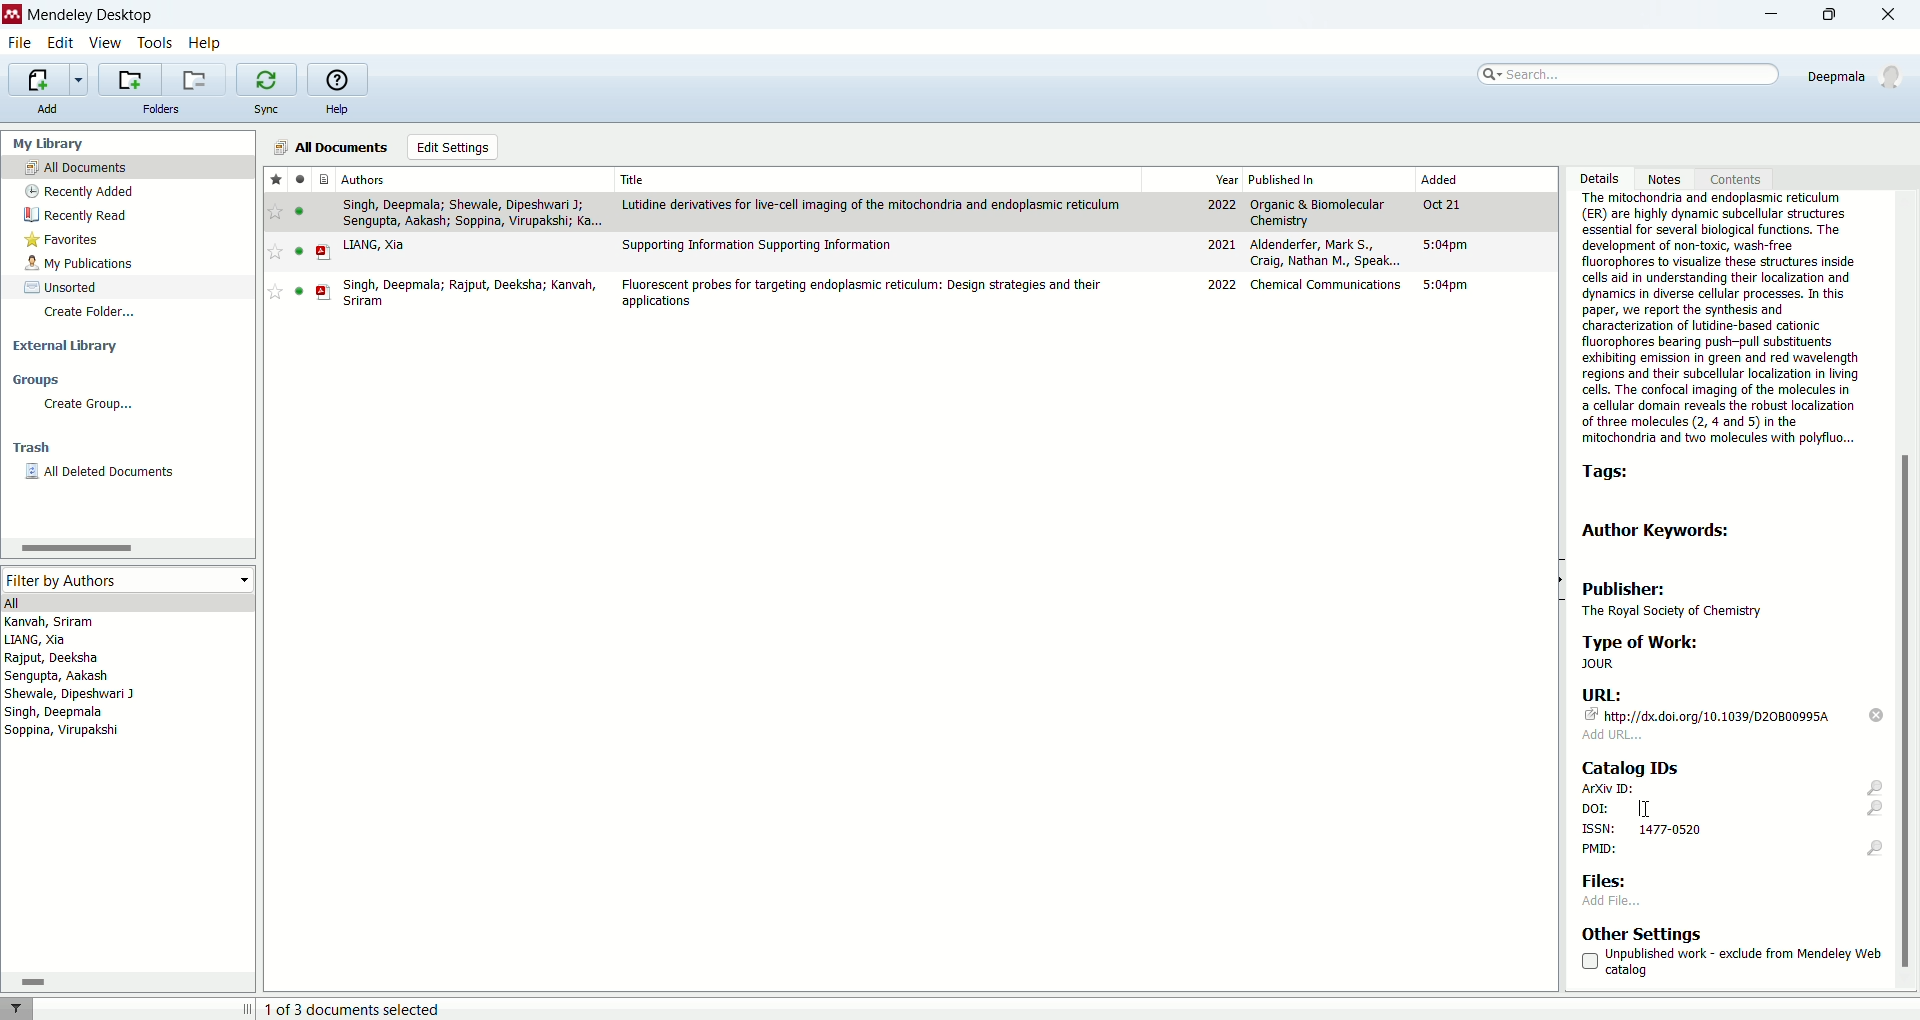 This screenshot has width=1920, height=1020. I want to click on horizontal scroll bar, so click(126, 547).